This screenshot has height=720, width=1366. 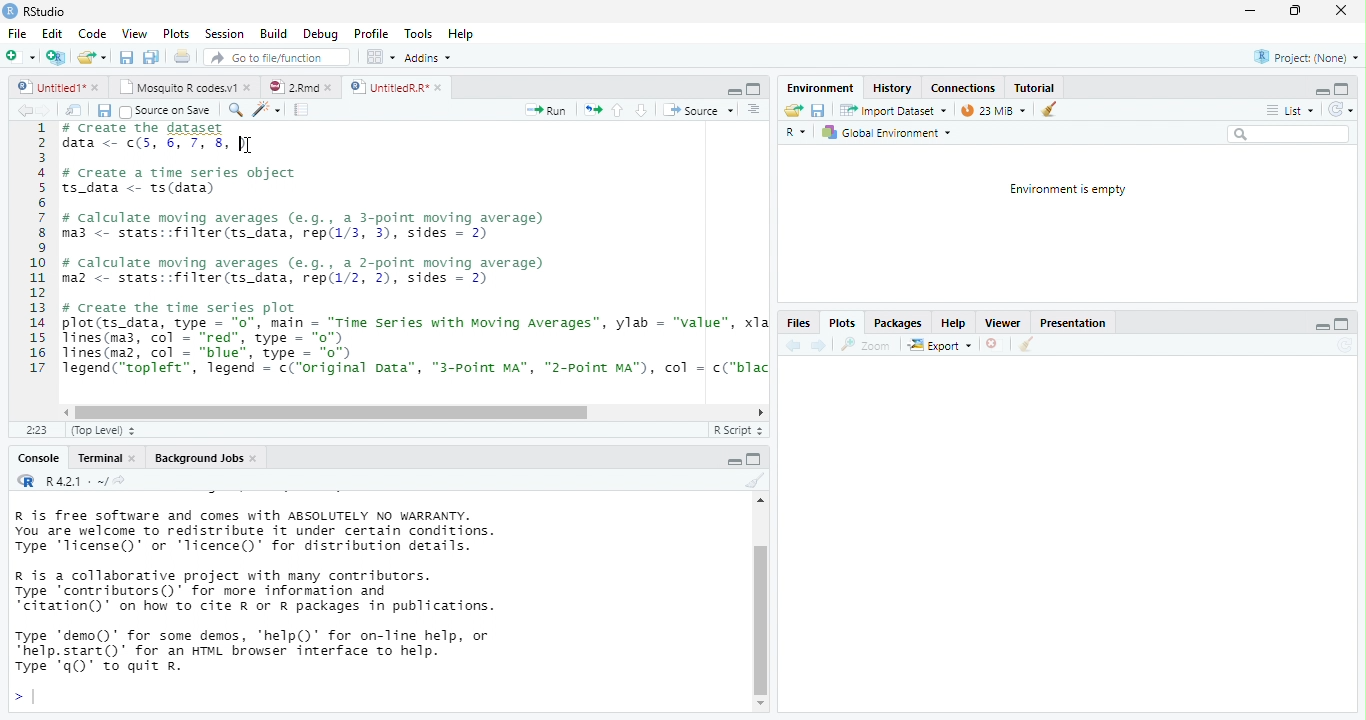 What do you see at coordinates (793, 111) in the screenshot?
I see `Load workspace` at bounding box center [793, 111].